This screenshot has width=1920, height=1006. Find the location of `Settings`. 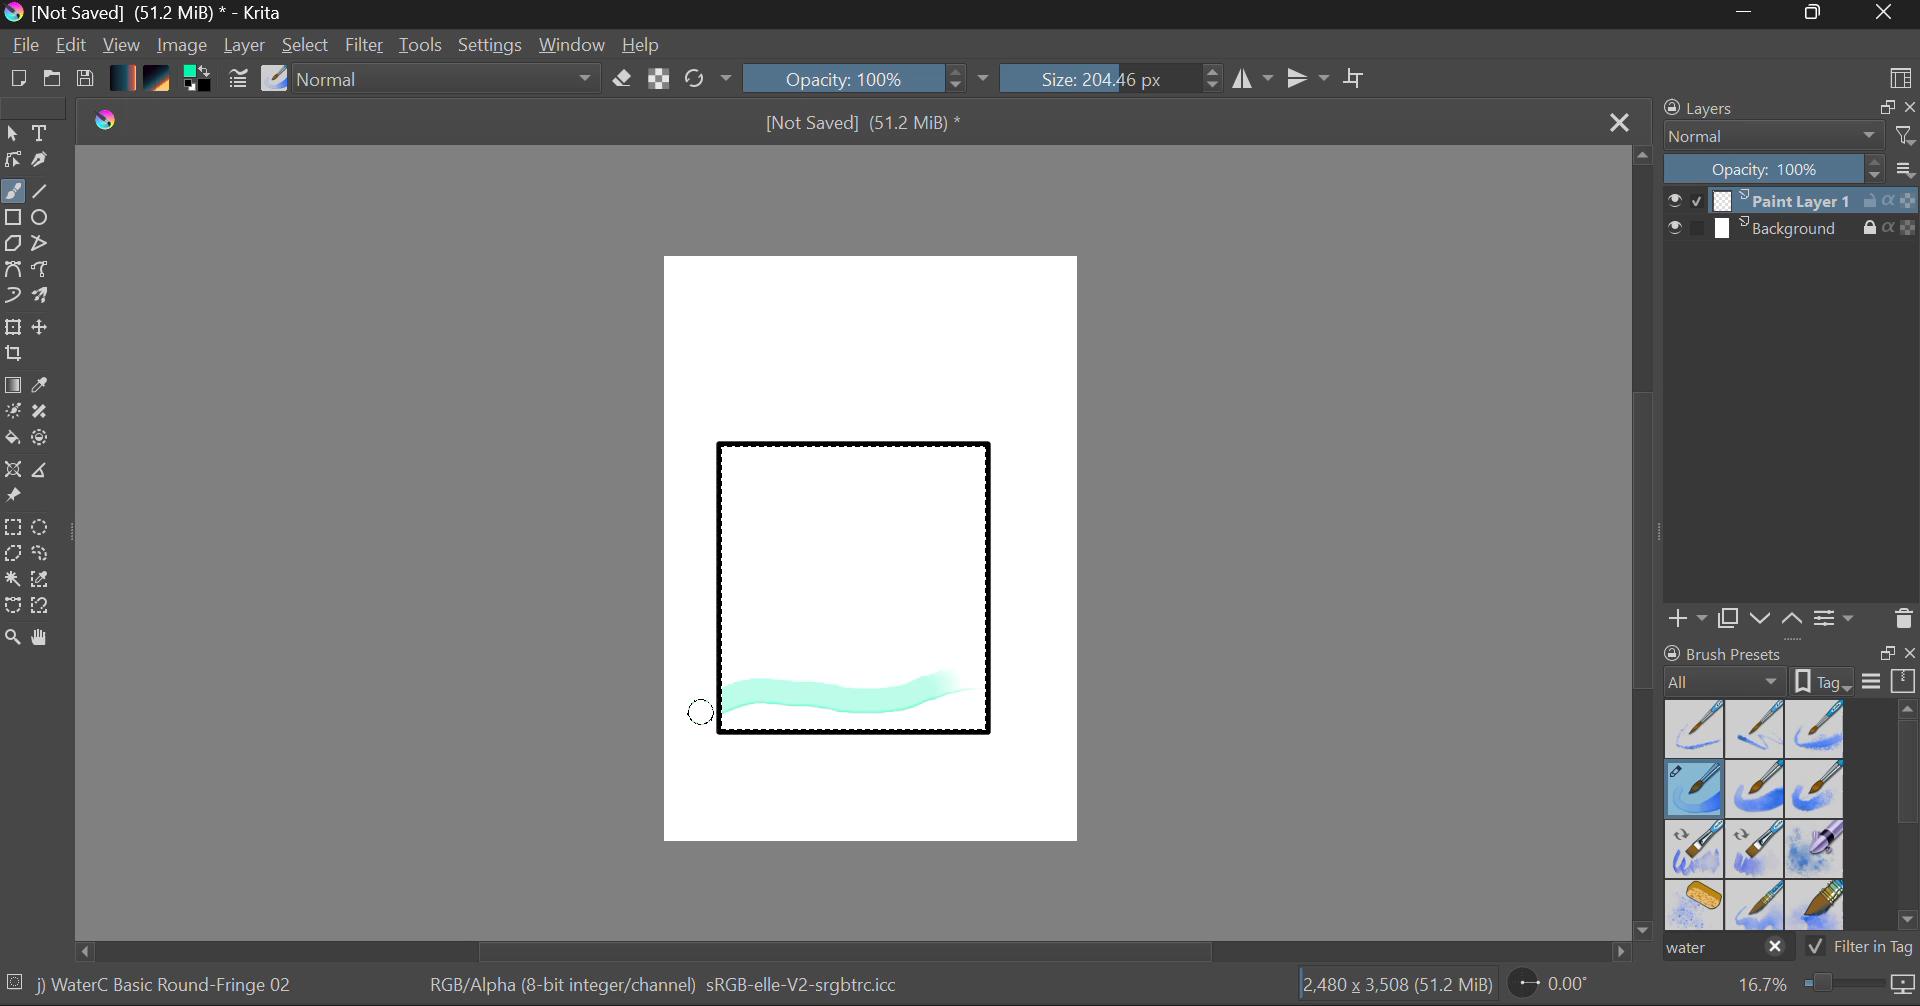

Settings is located at coordinates (491, 45).